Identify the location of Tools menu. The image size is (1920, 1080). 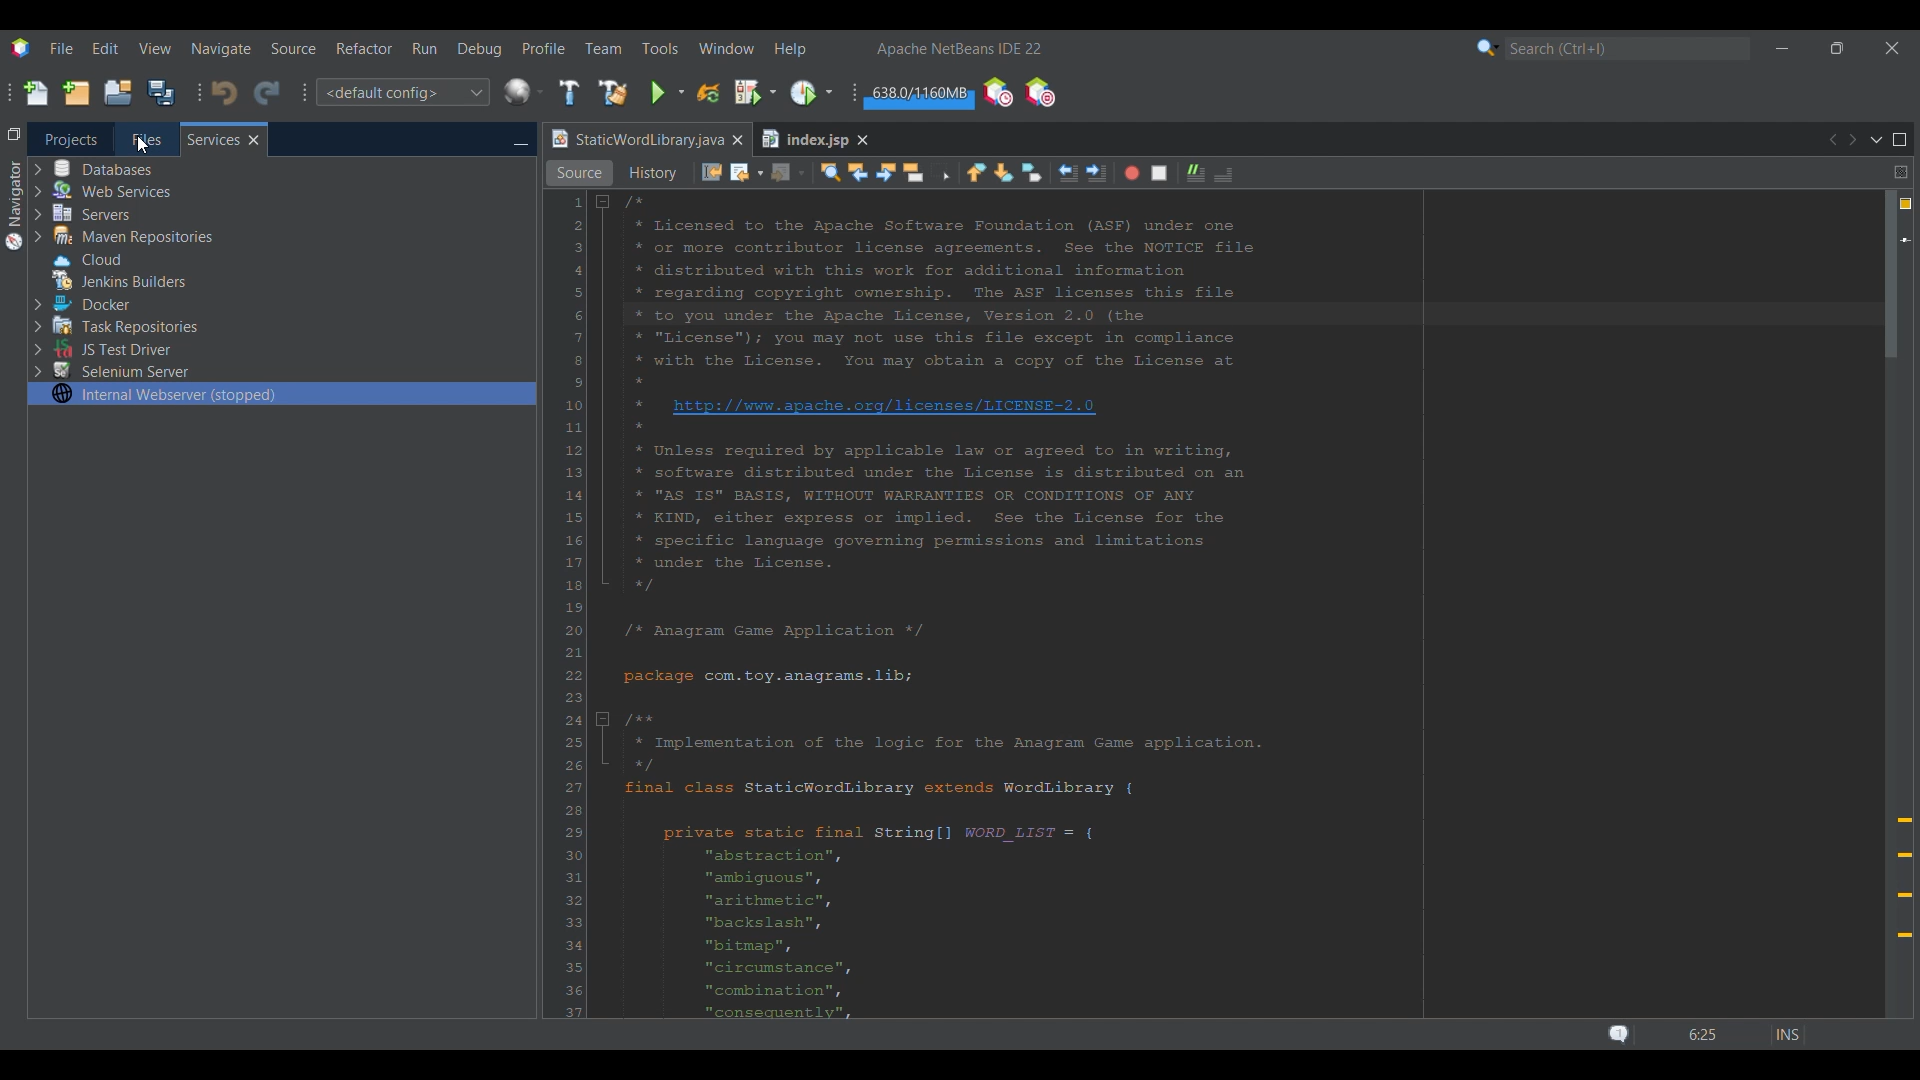
(660, 48).